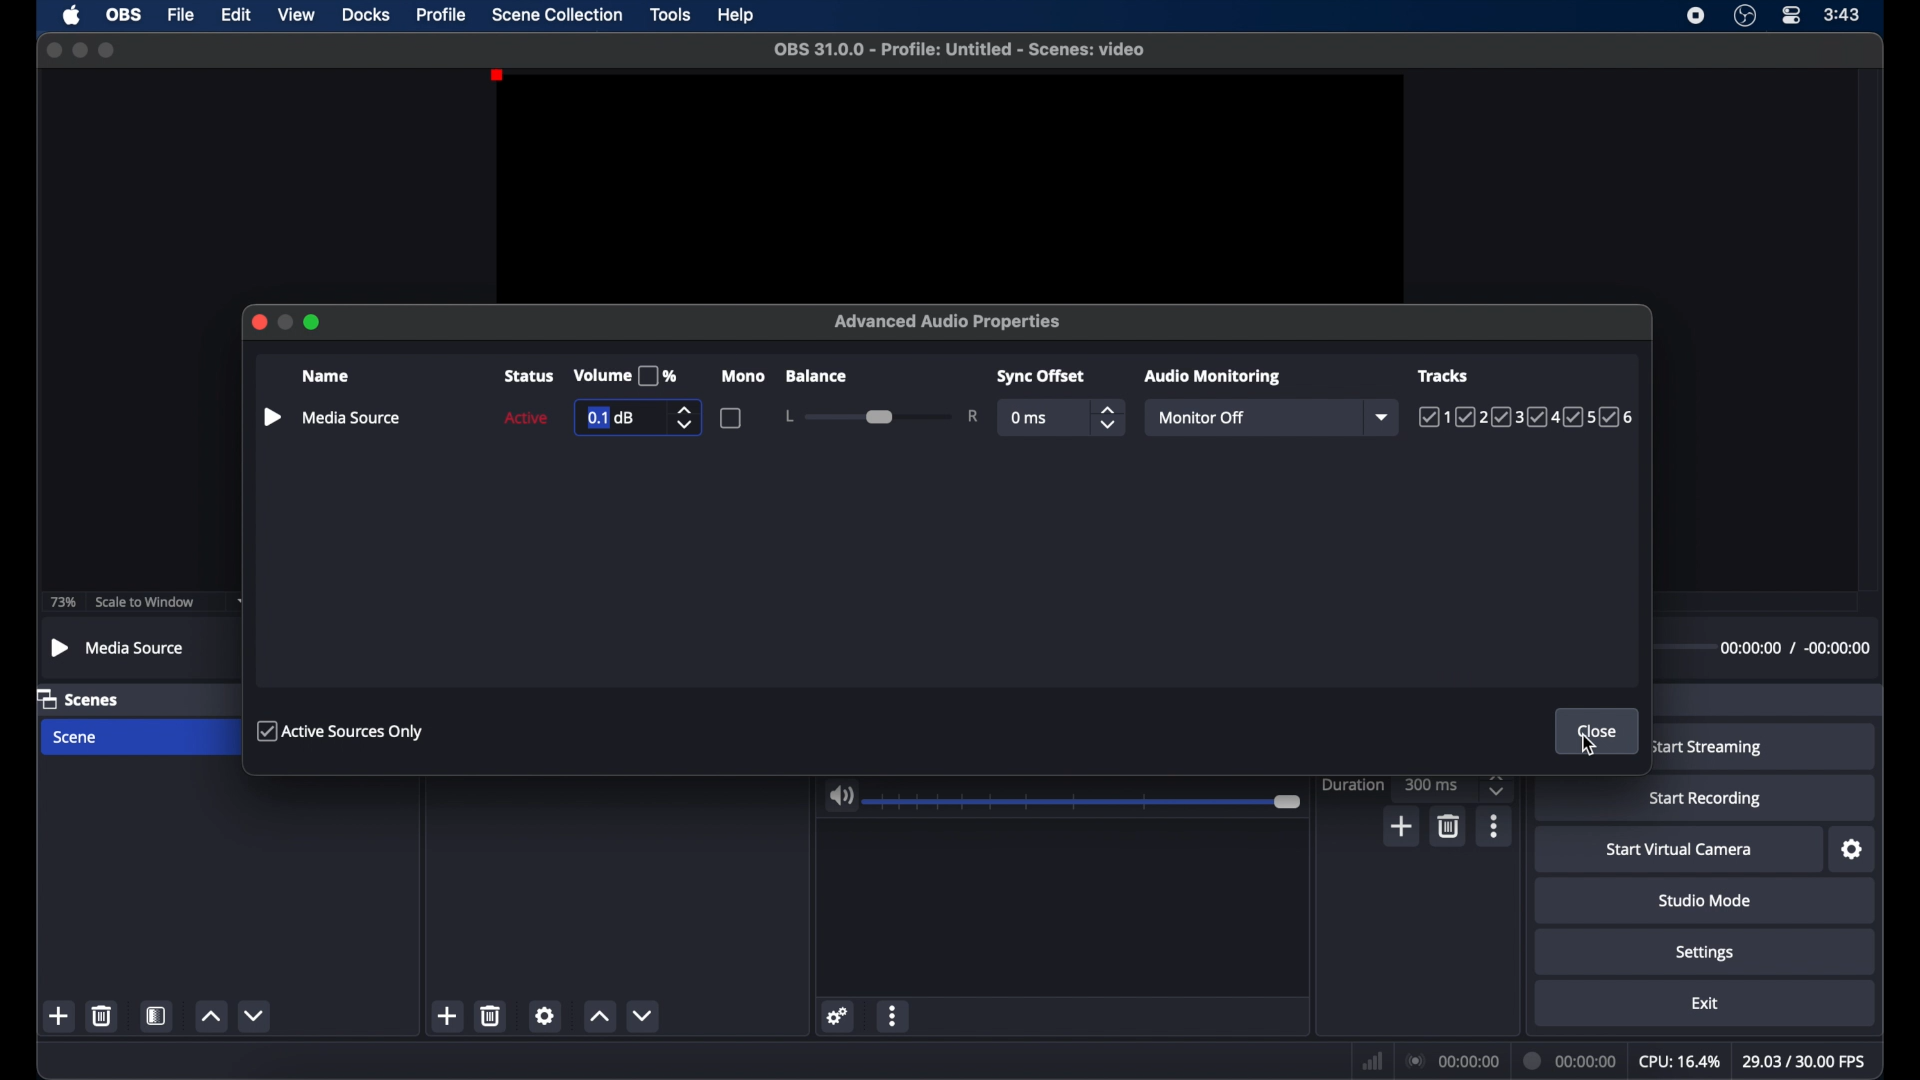 This screenshot has width=1920, height=1080. Describe the element at coordinates (1434, 783) in the screenshot. I see `300 ms` at that location.